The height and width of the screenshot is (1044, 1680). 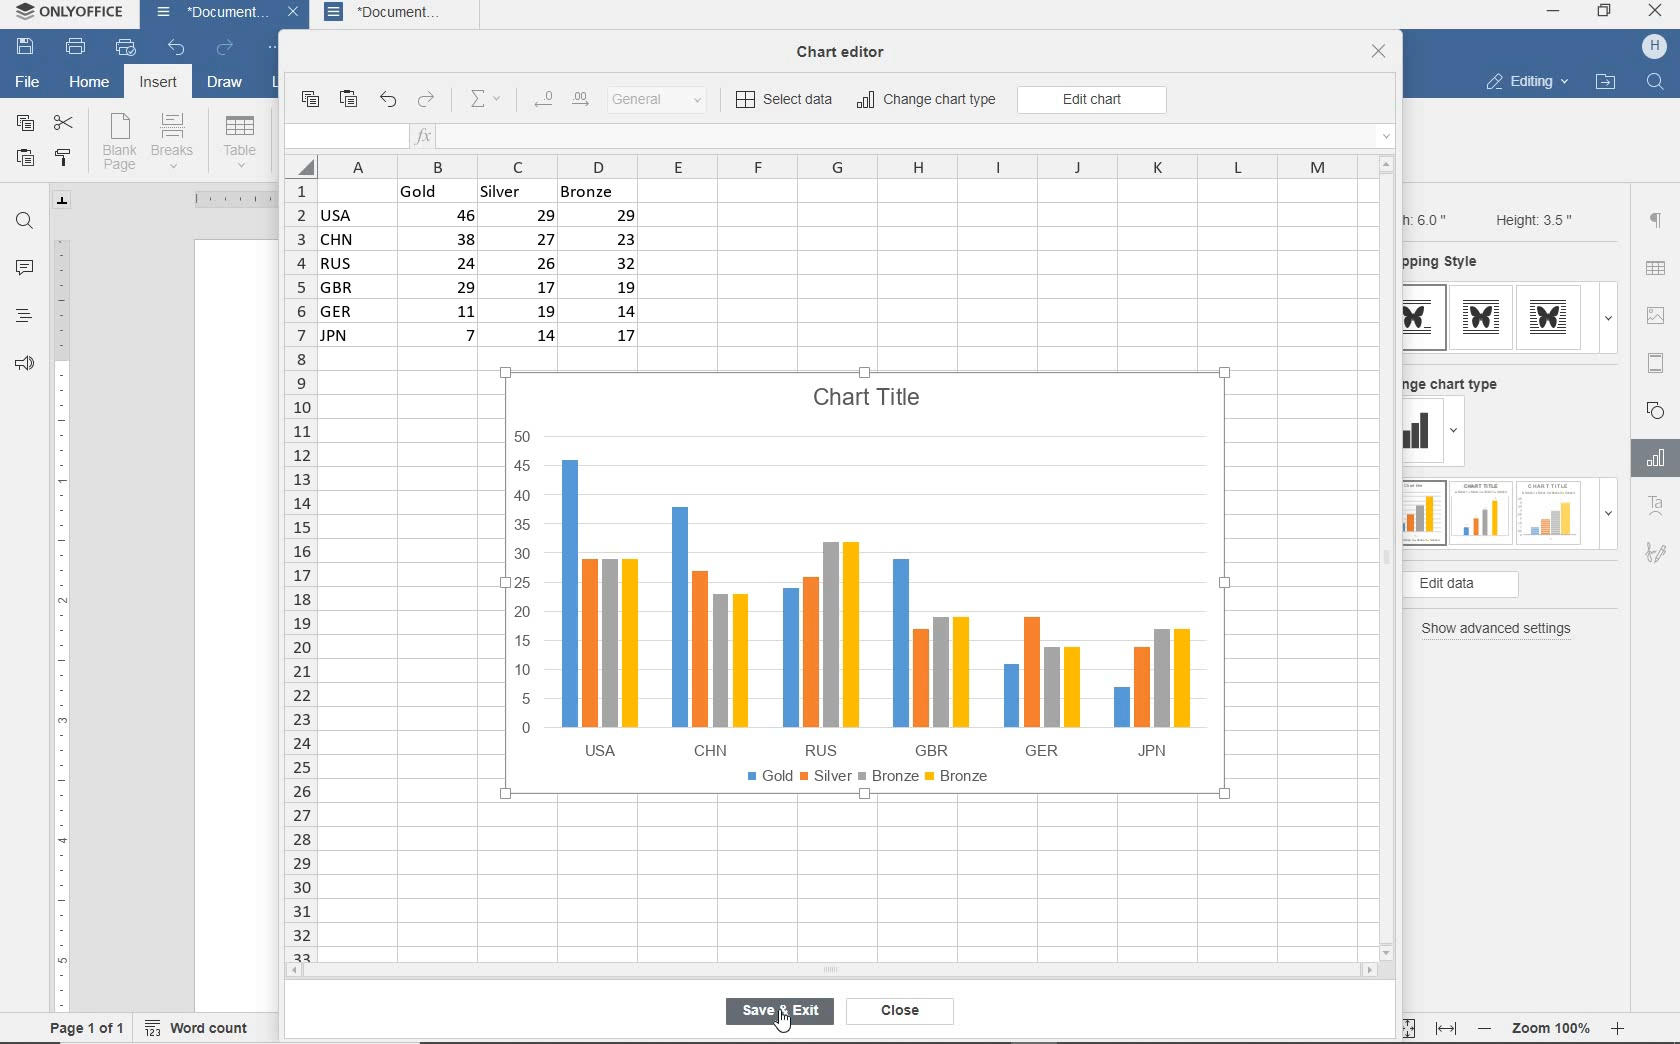 What do you see at coordinates (26, 48) in the screenshot?
I see `save` at bounding box center [26, 48].